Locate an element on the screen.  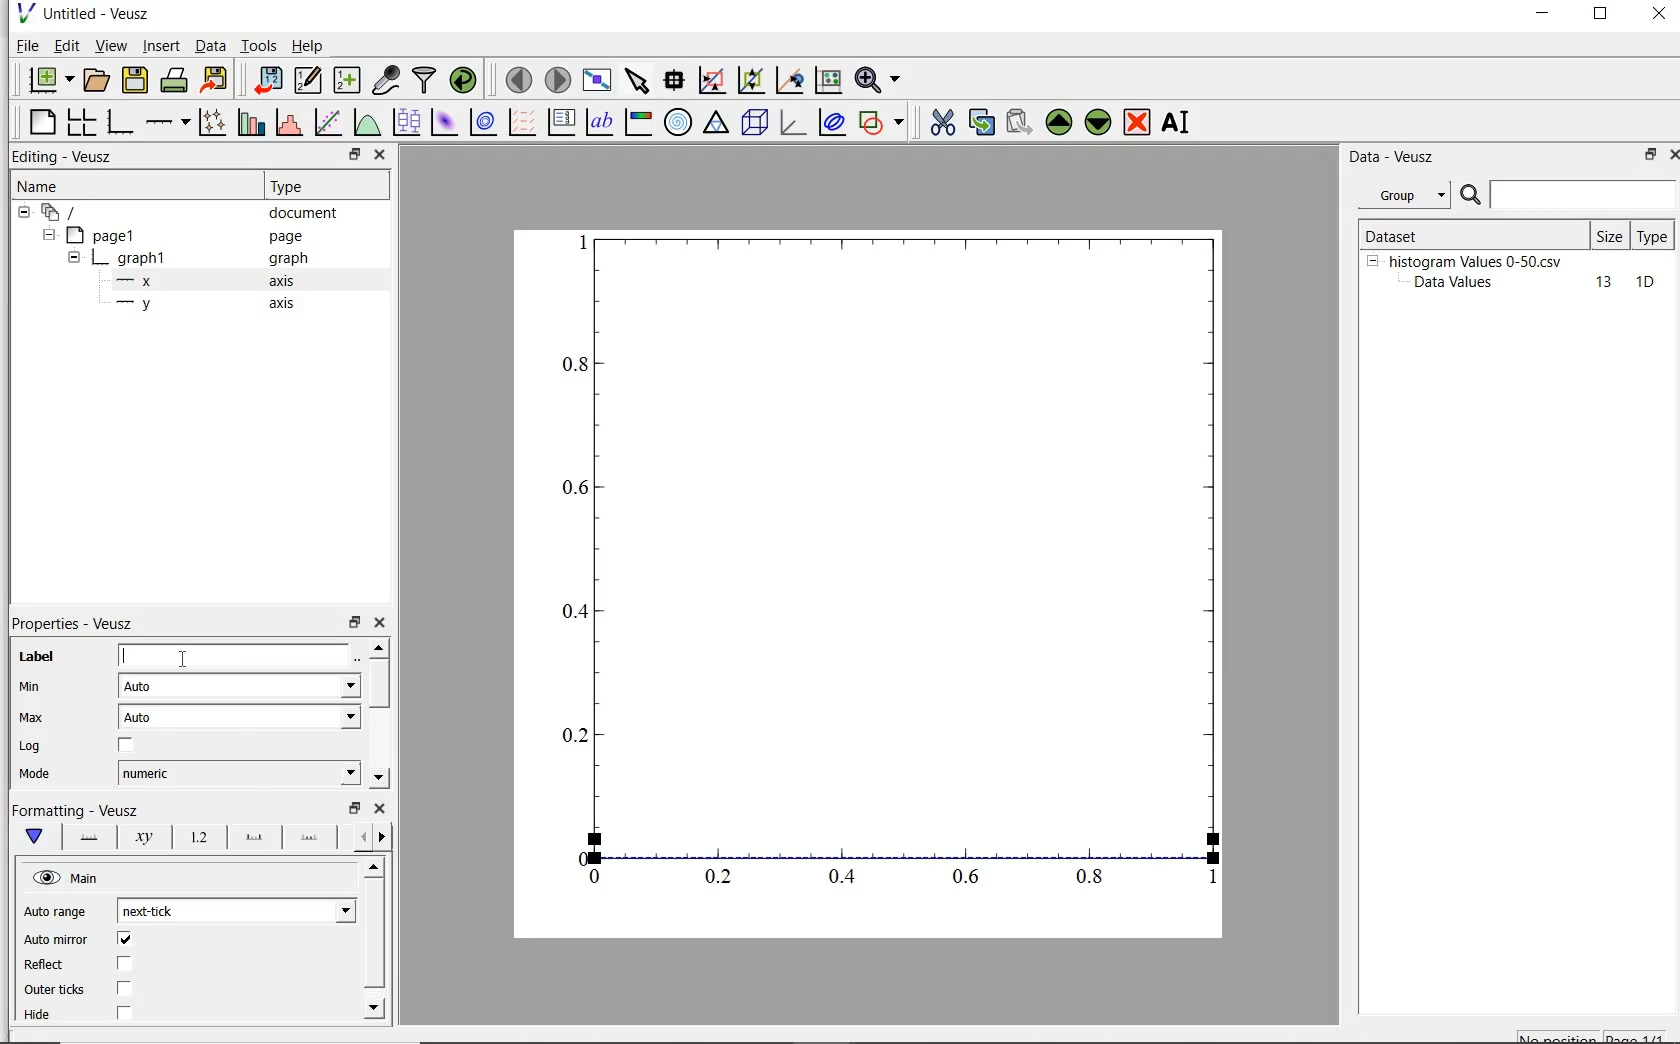
x- axis is located at coordinates (138, 283).